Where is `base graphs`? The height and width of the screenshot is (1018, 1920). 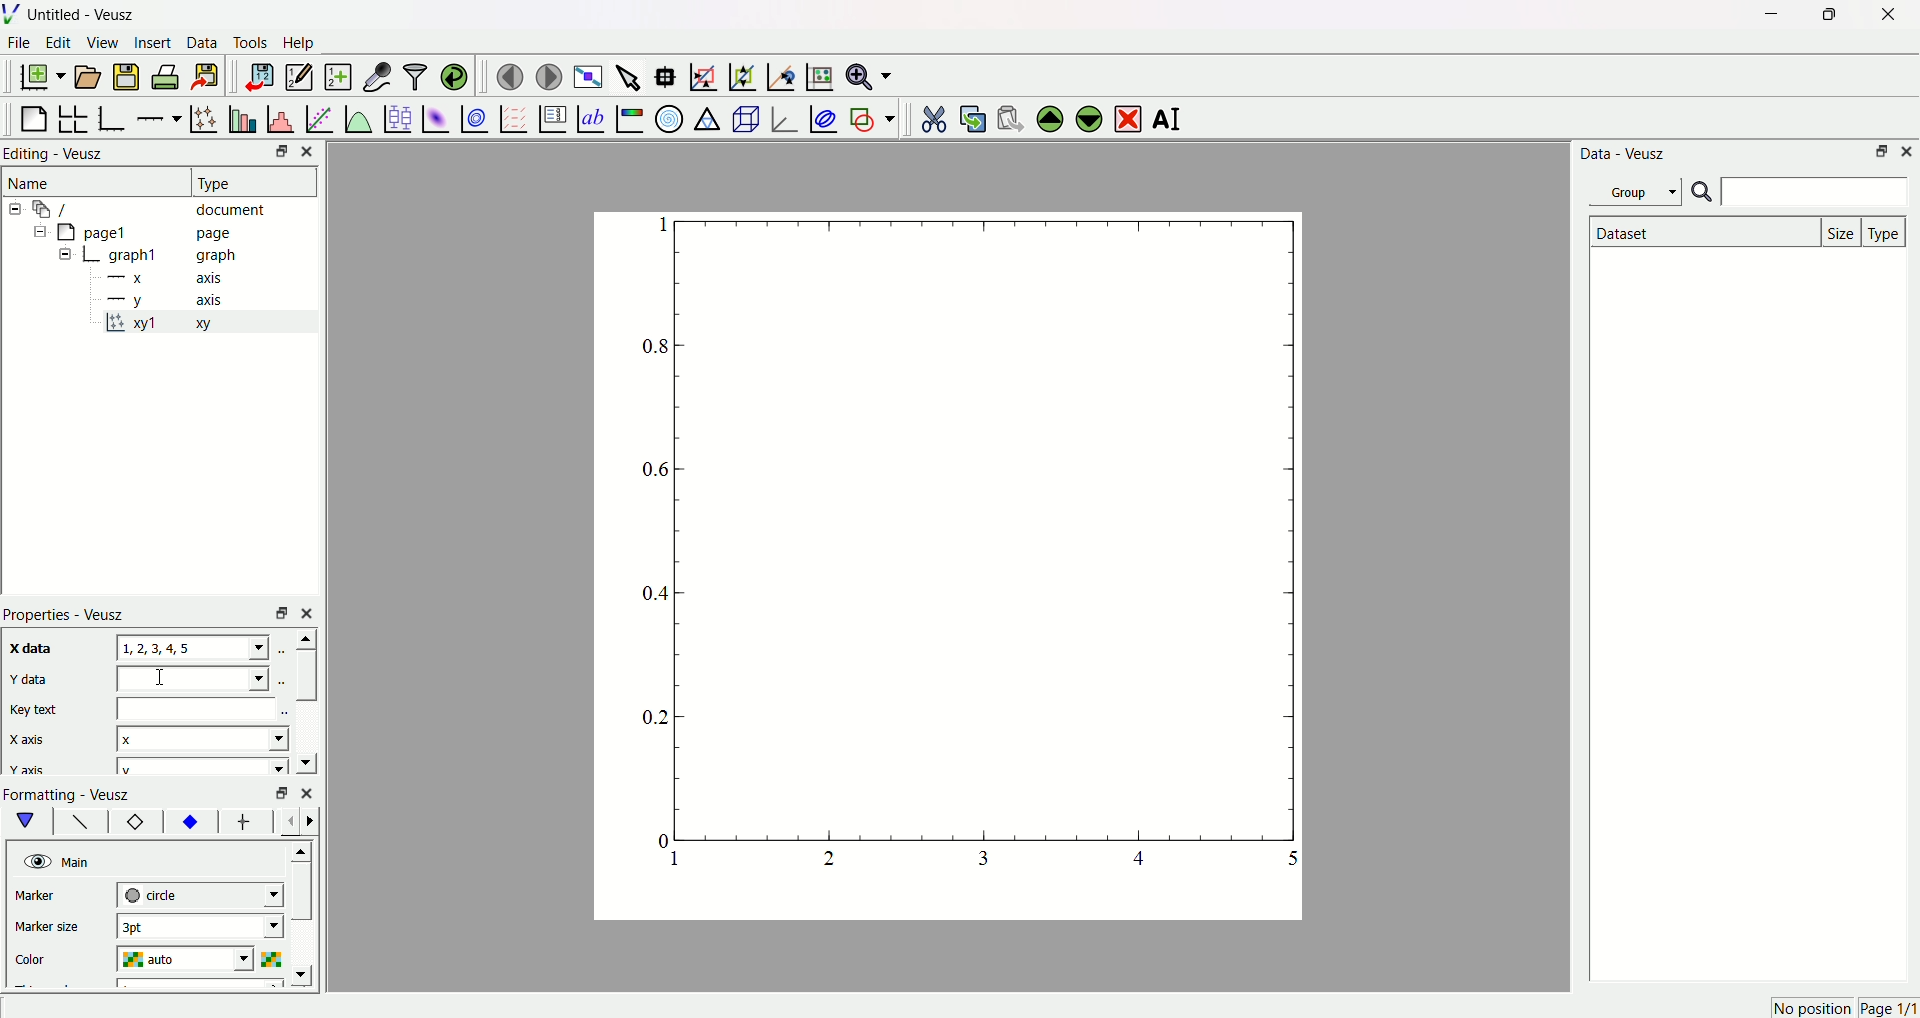 base graphs is located at coordinates (114, 116).